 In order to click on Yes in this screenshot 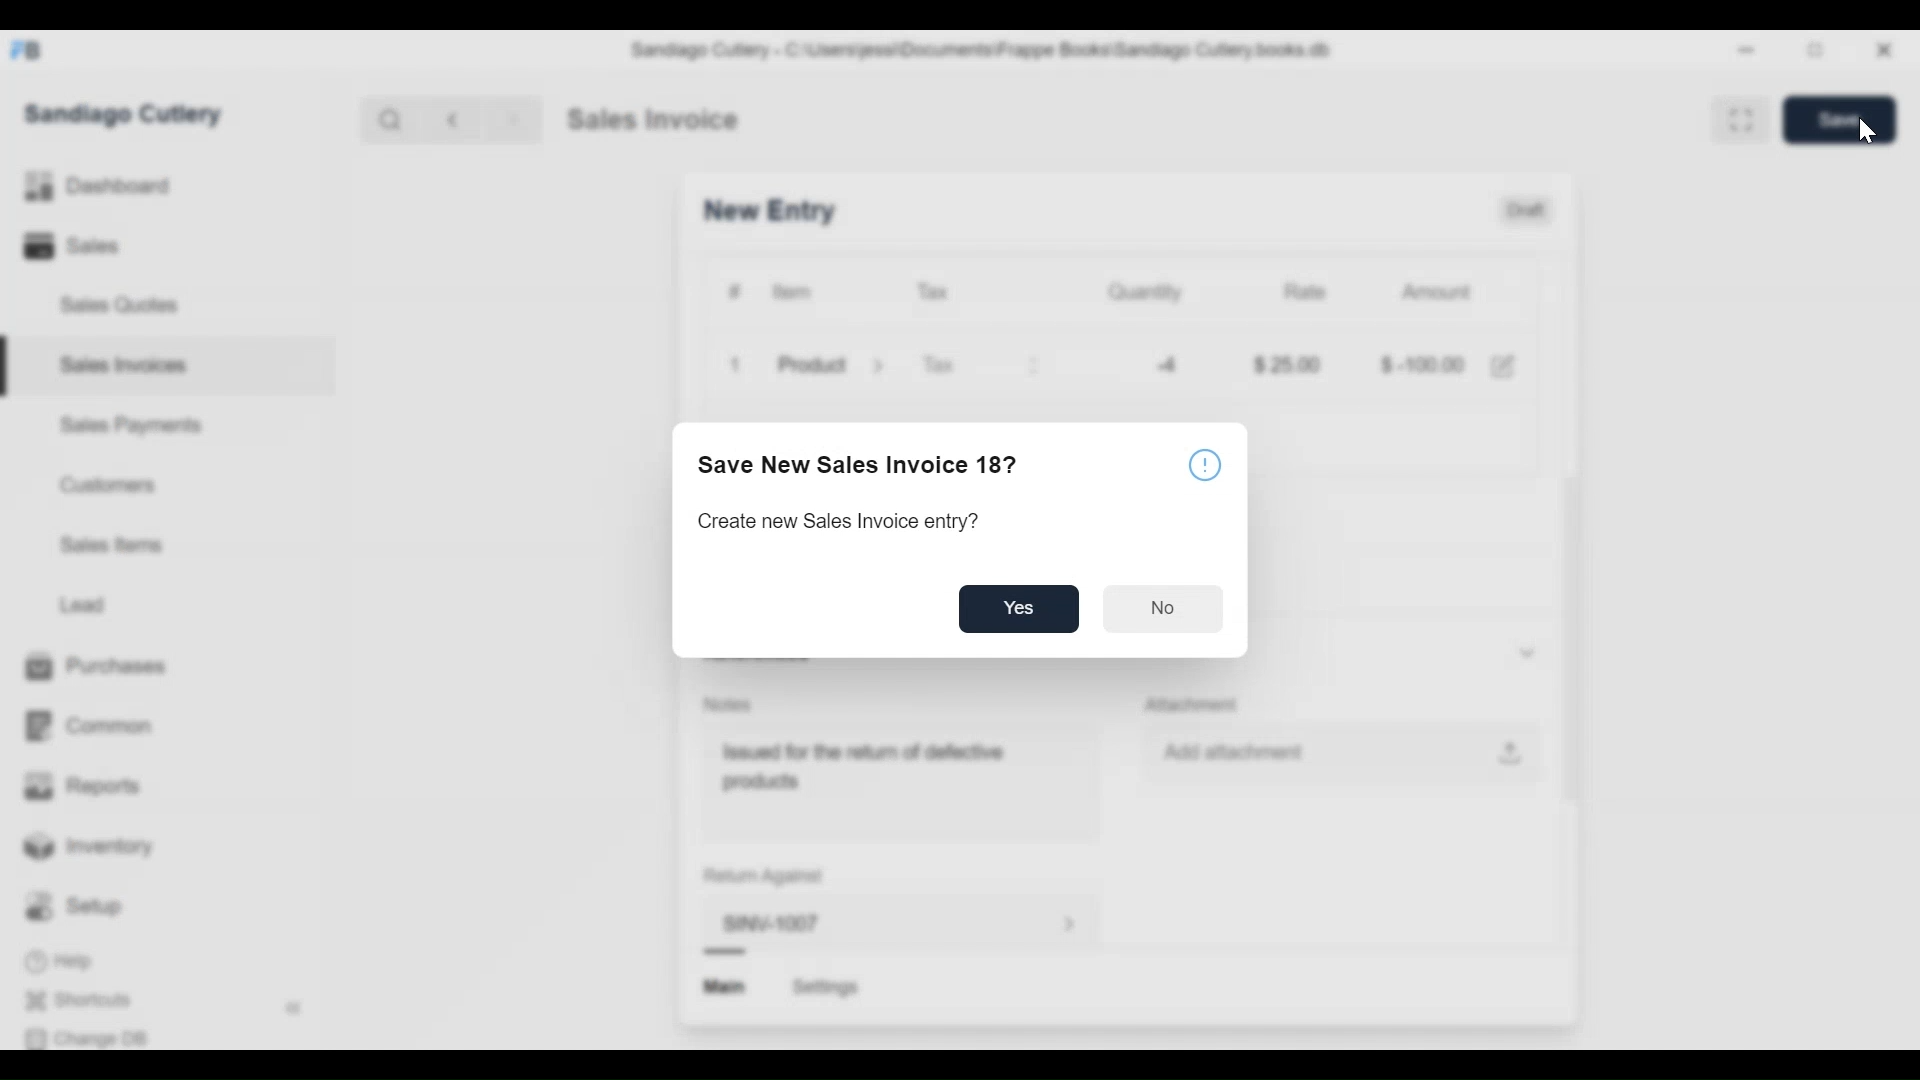, I will do `click(1020, 609)`.